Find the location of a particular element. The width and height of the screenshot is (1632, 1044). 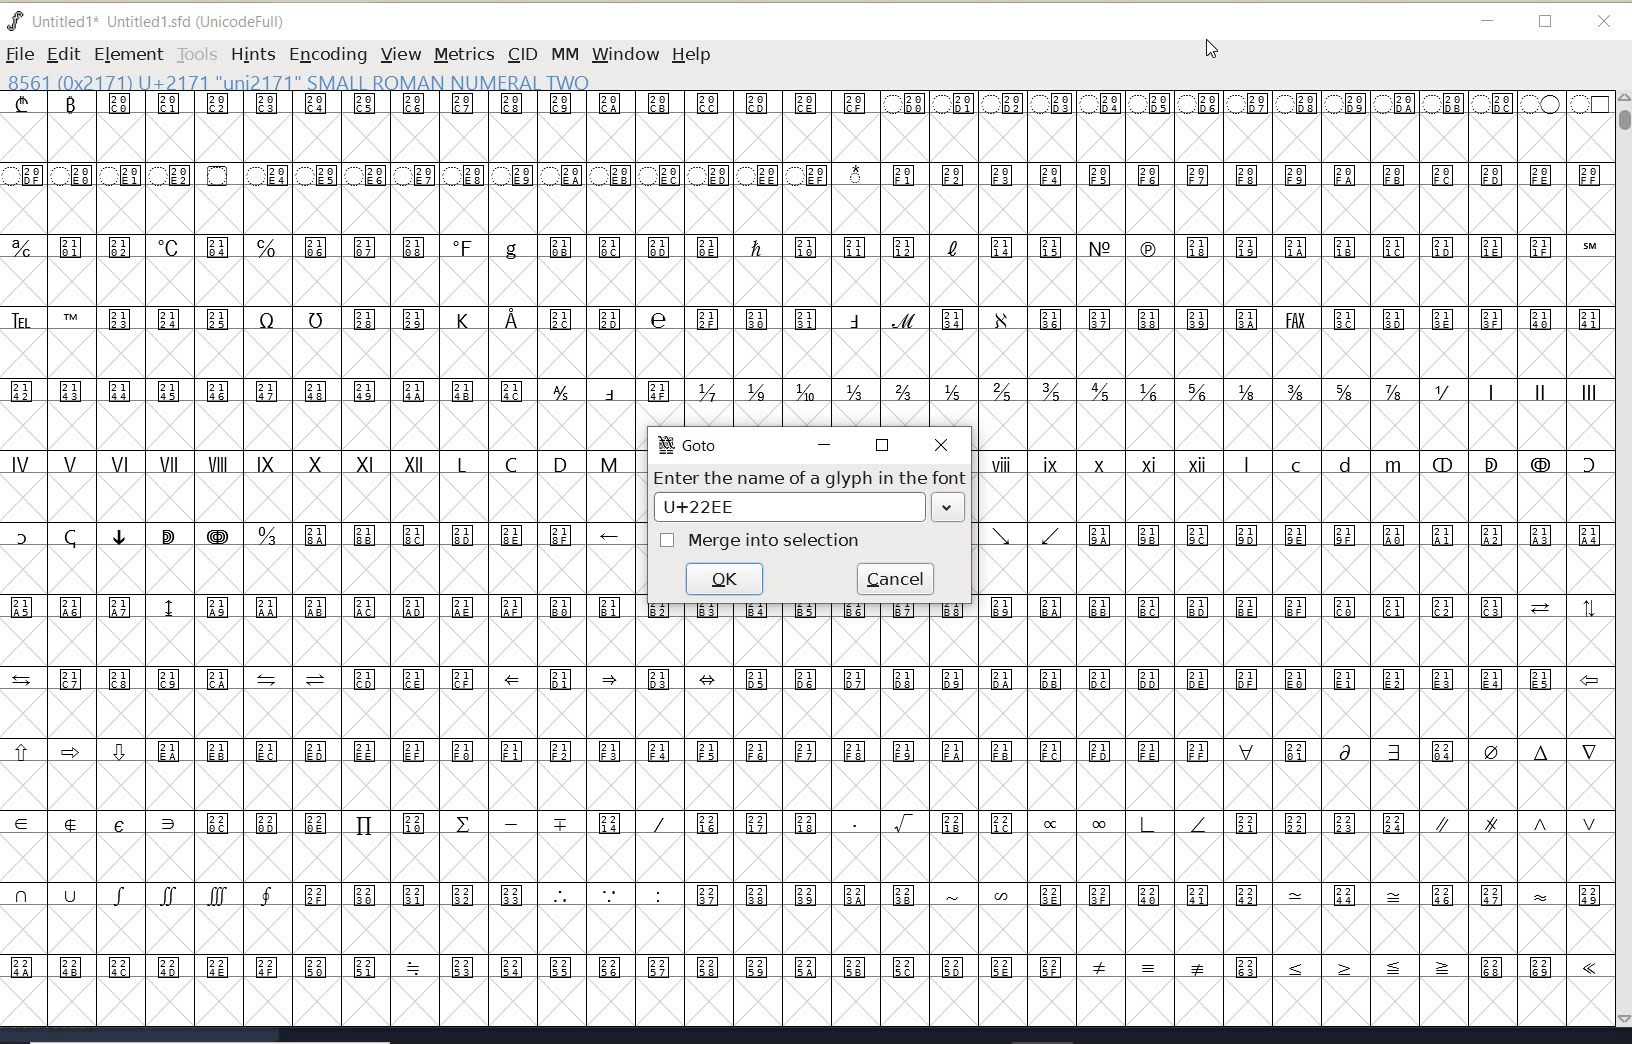

SCROLLBAR is located at coordinates (1622, 561).